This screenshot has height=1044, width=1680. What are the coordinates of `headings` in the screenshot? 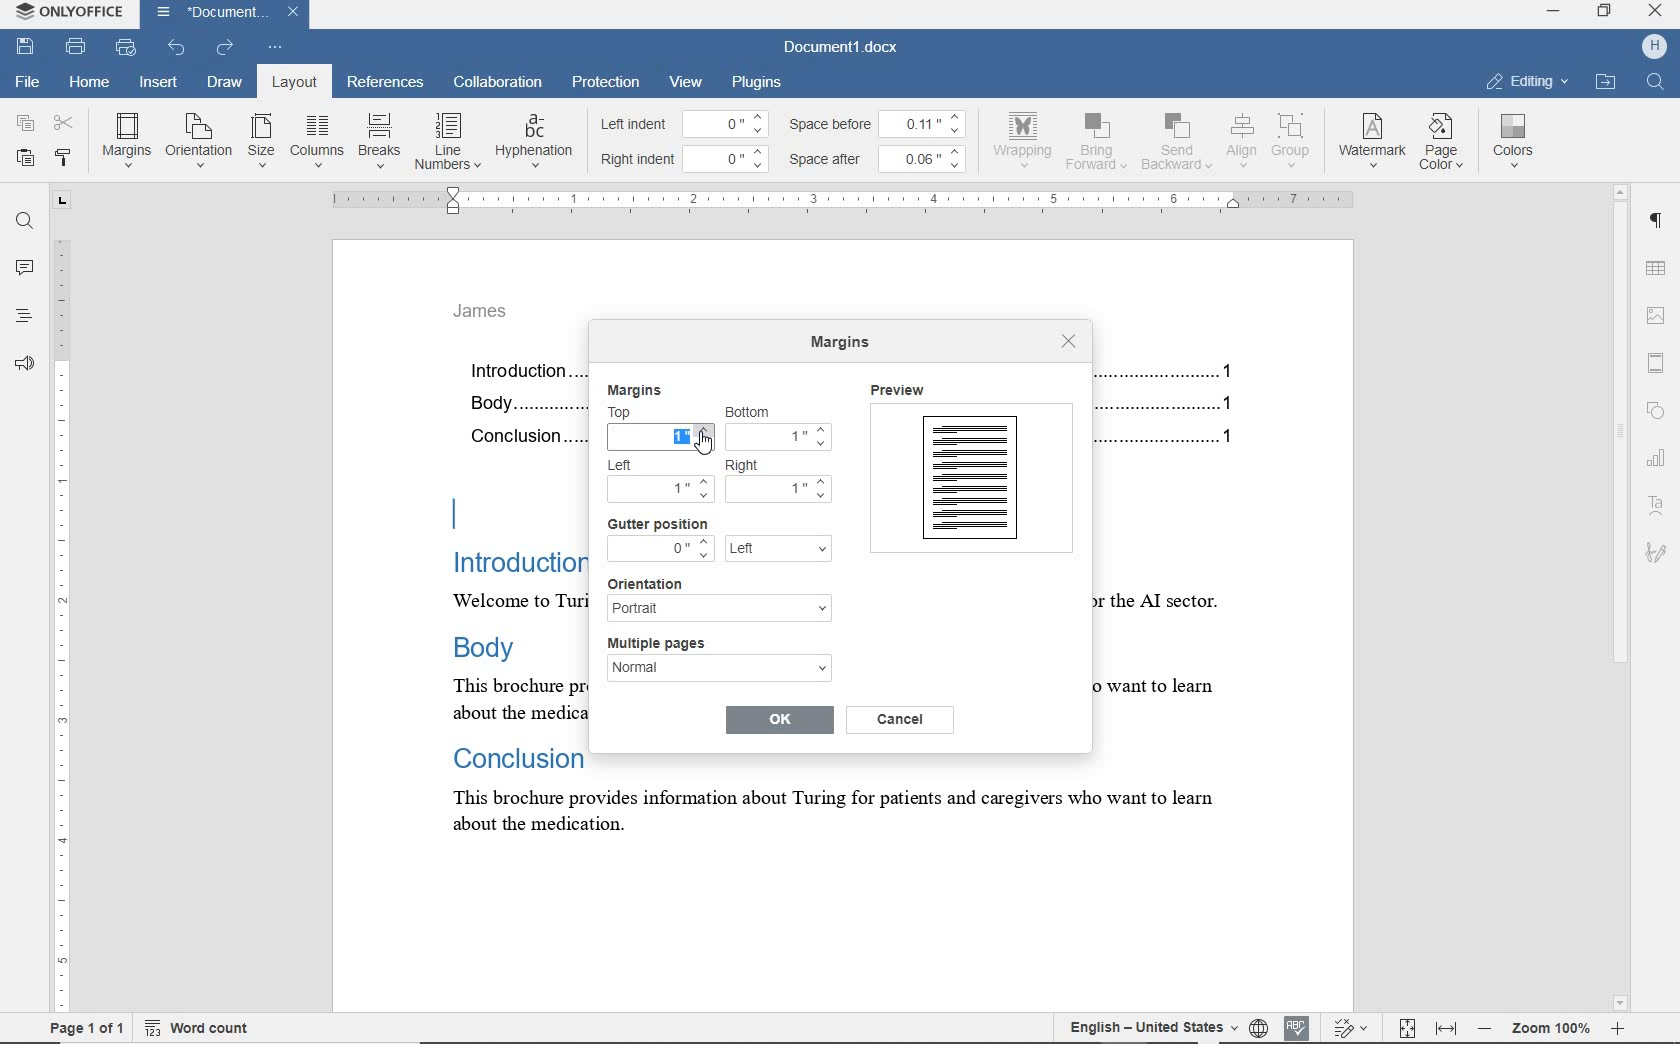 It's located at (19, 318).